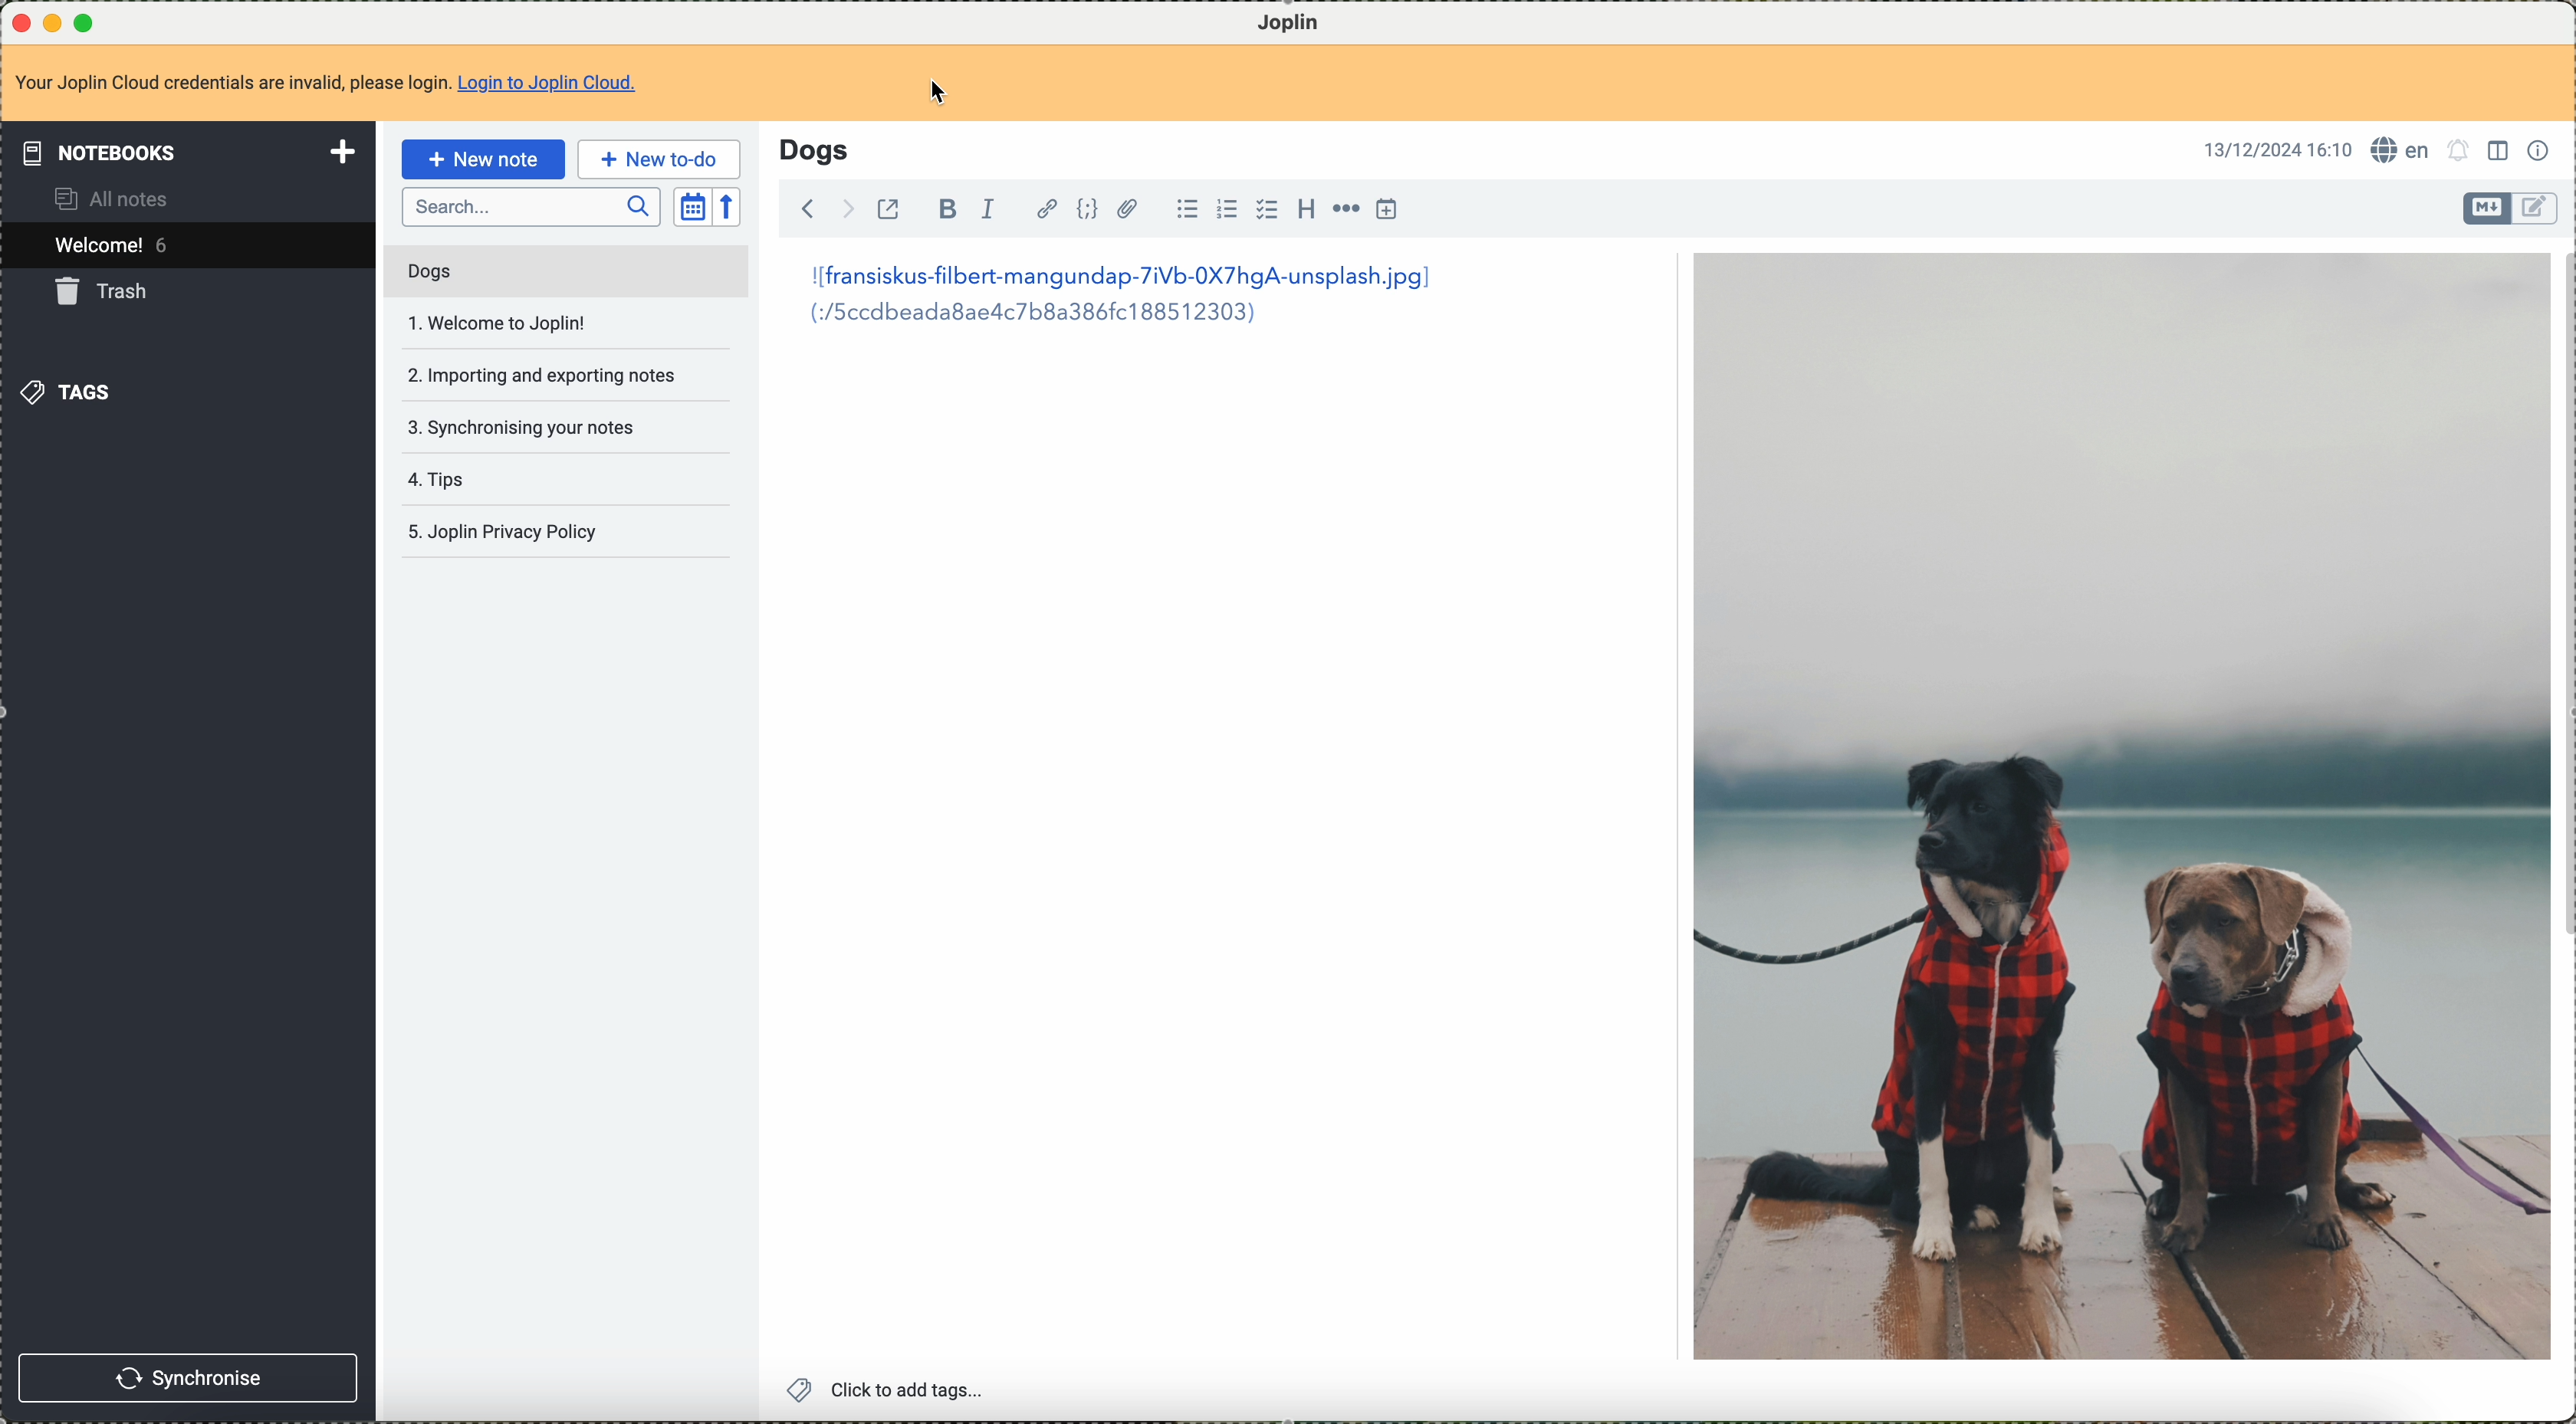 The image size is (2576, 1424). Describe the element at coordinates (2544, 152) in the screenshot. I see `note properties` at that location.